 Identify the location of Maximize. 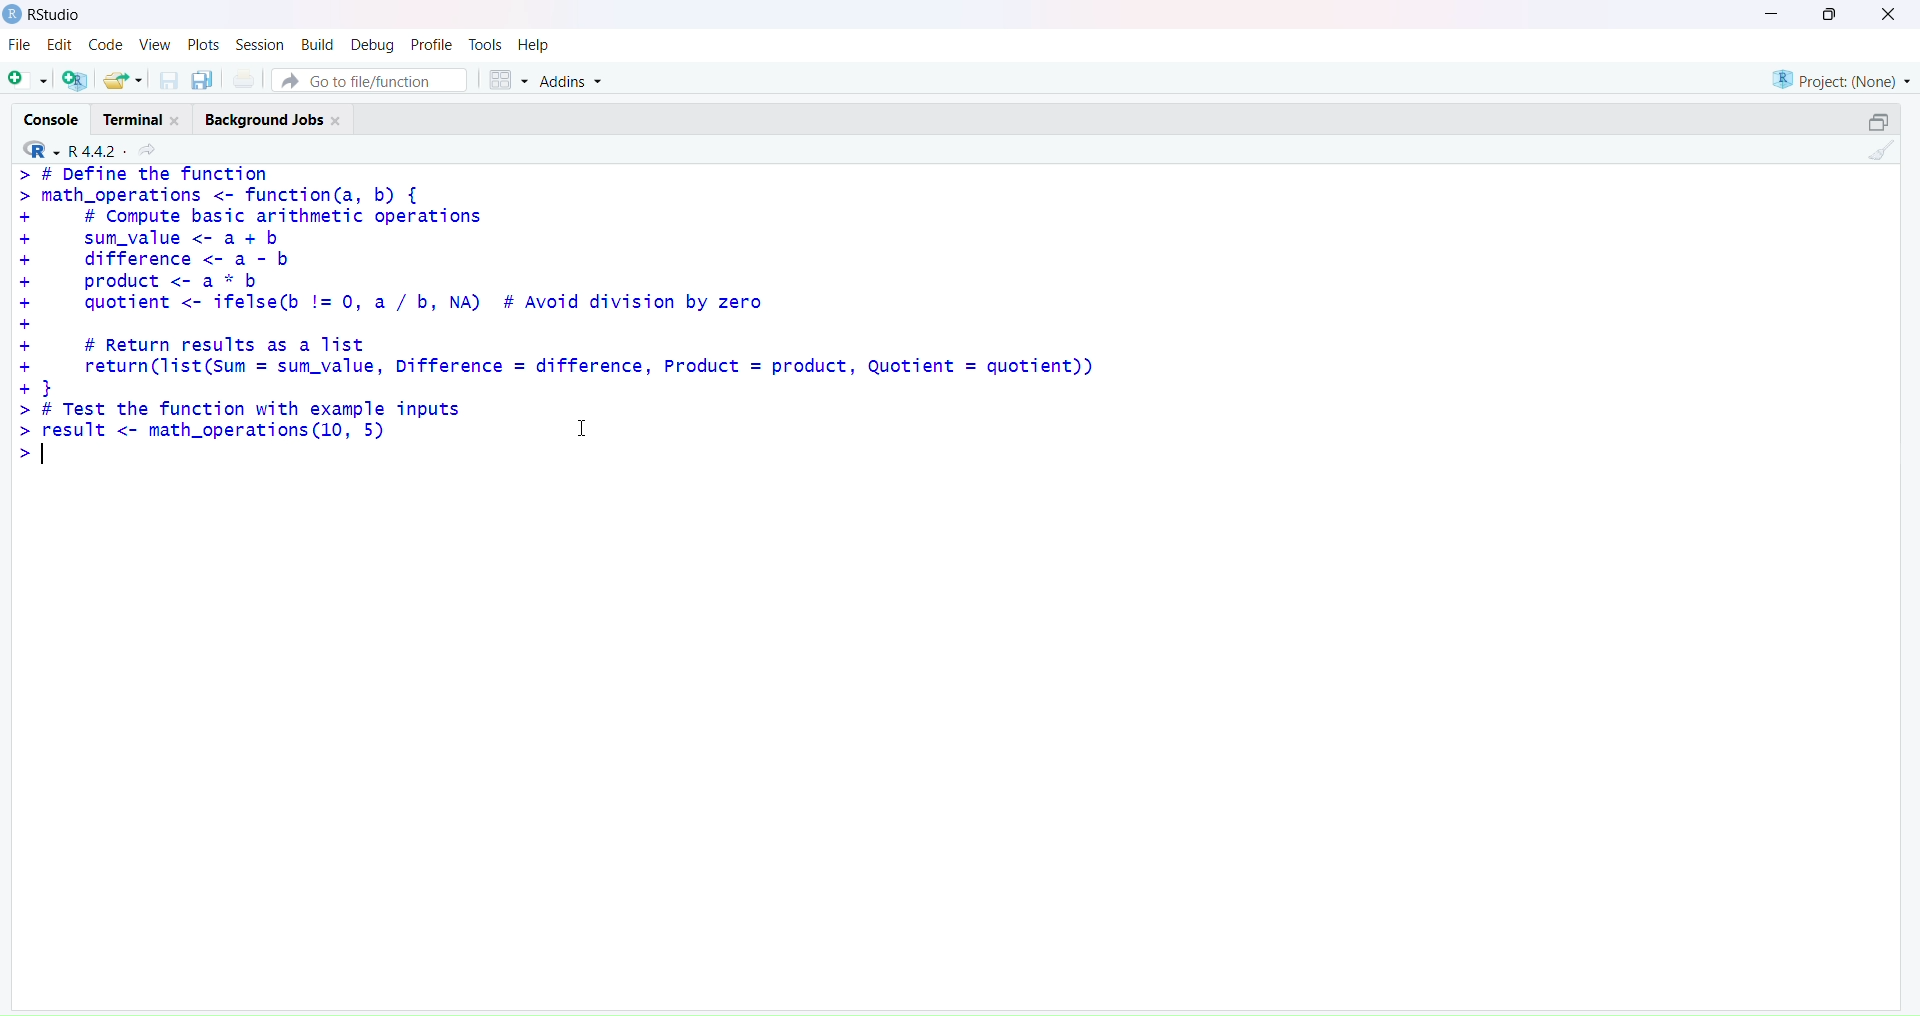
(1831, 15).